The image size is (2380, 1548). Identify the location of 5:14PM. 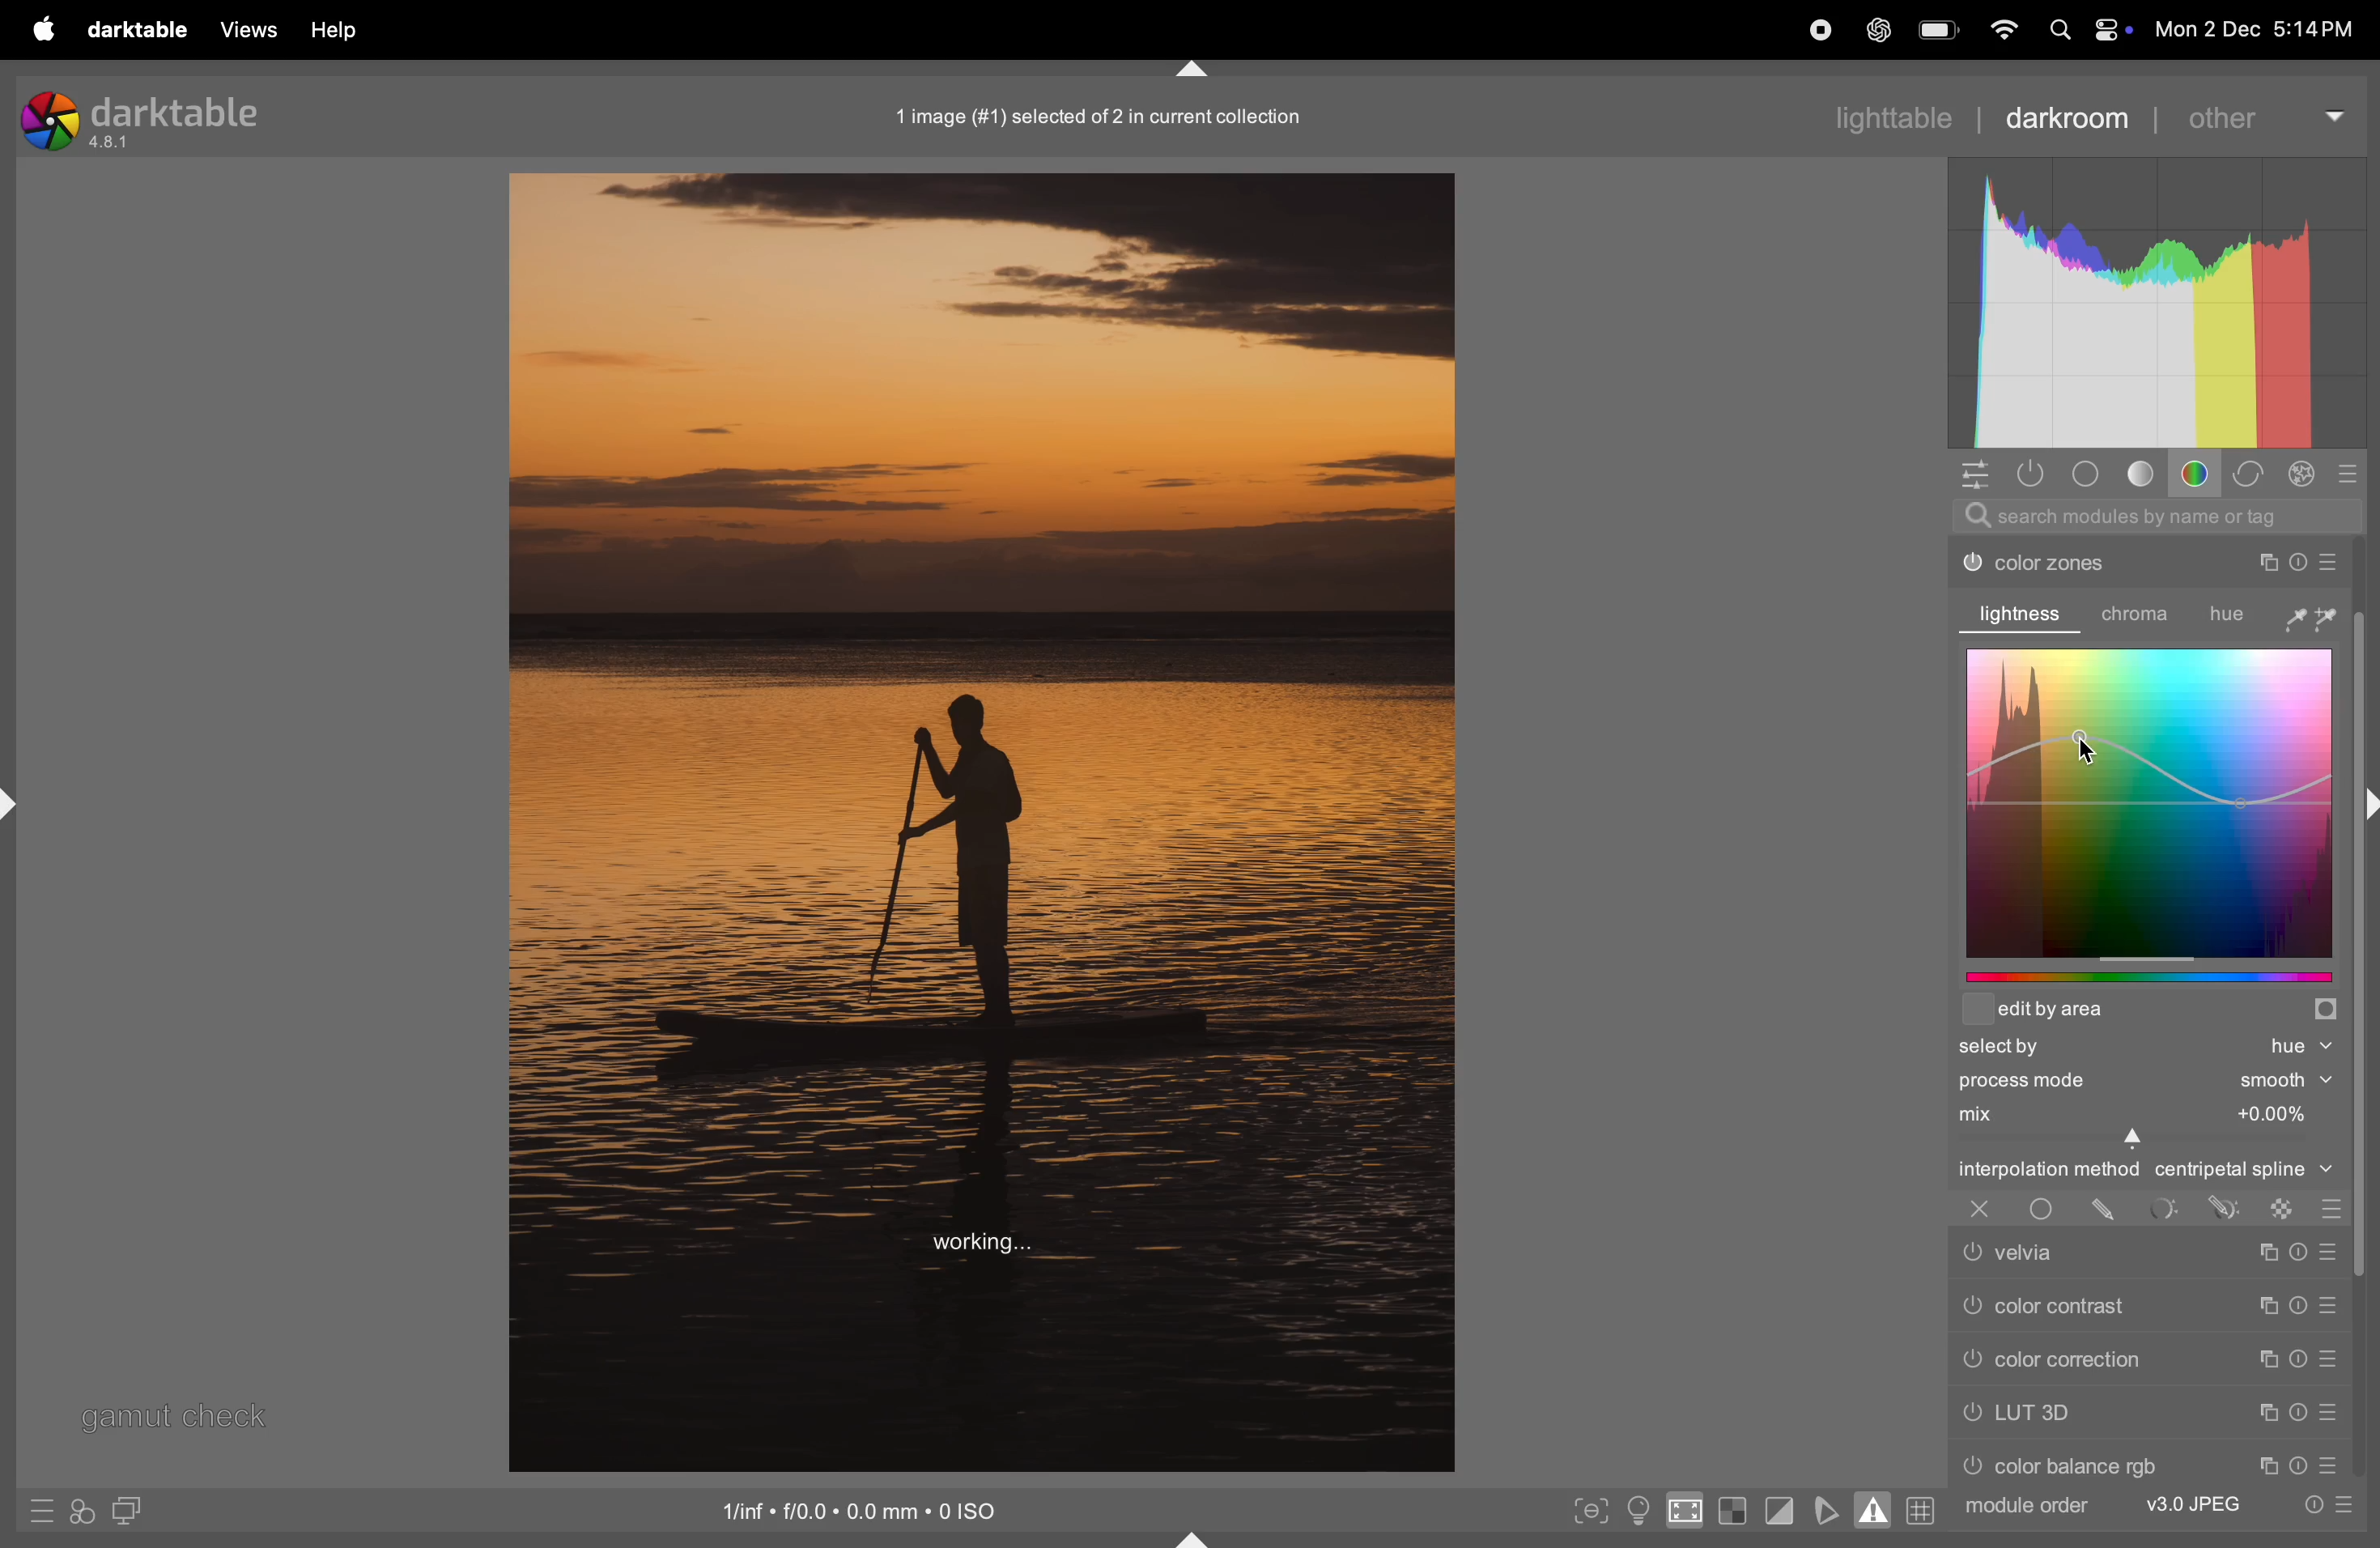
(2312, 30).